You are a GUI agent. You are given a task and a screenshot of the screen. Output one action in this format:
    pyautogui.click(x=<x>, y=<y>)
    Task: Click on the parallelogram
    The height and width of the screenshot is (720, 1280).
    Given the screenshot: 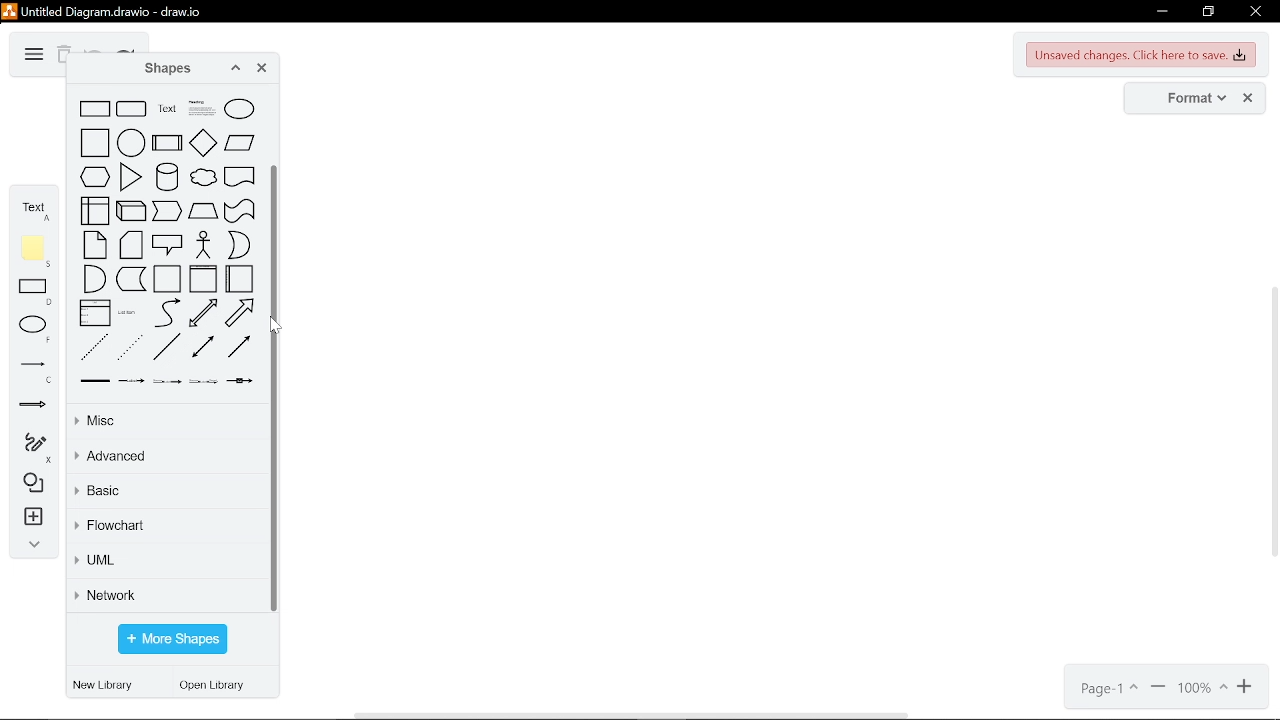 What is the action you would take?
    pyautogui.click(x=240, y=142)
    